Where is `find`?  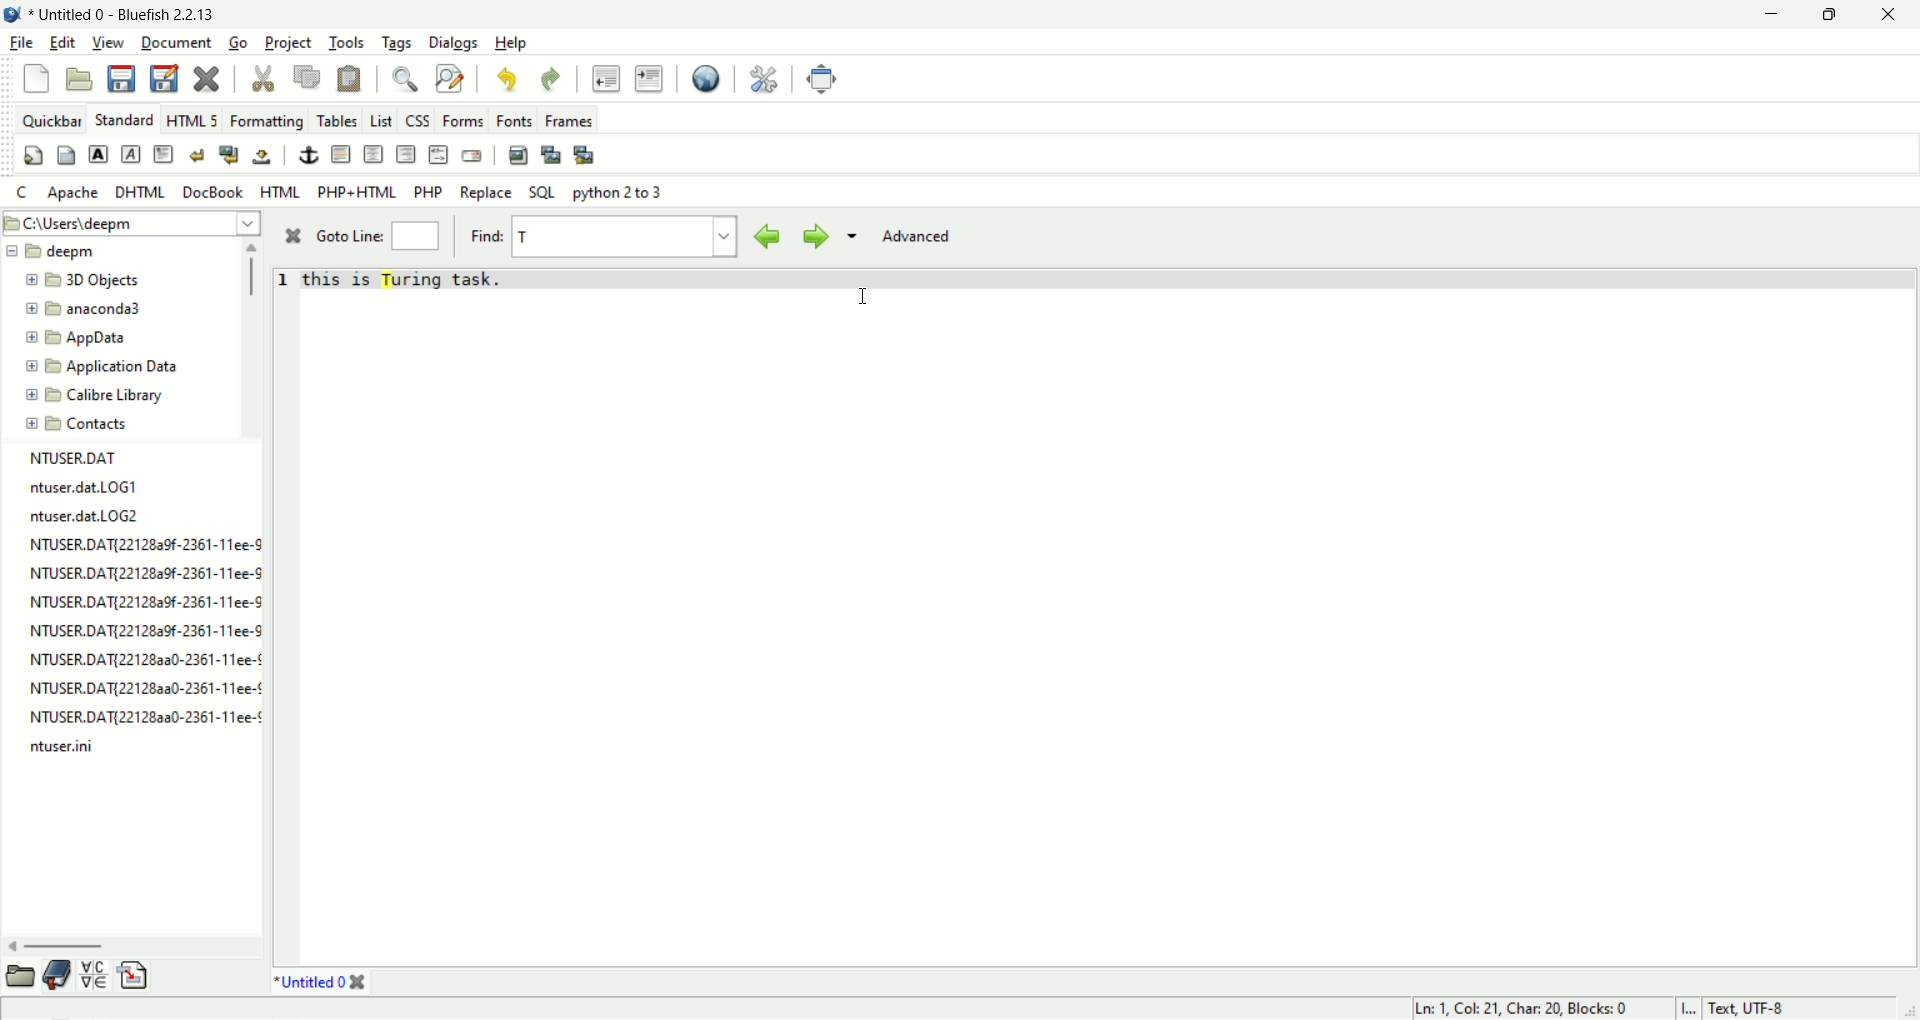 find is located at coordinates (410, 80).